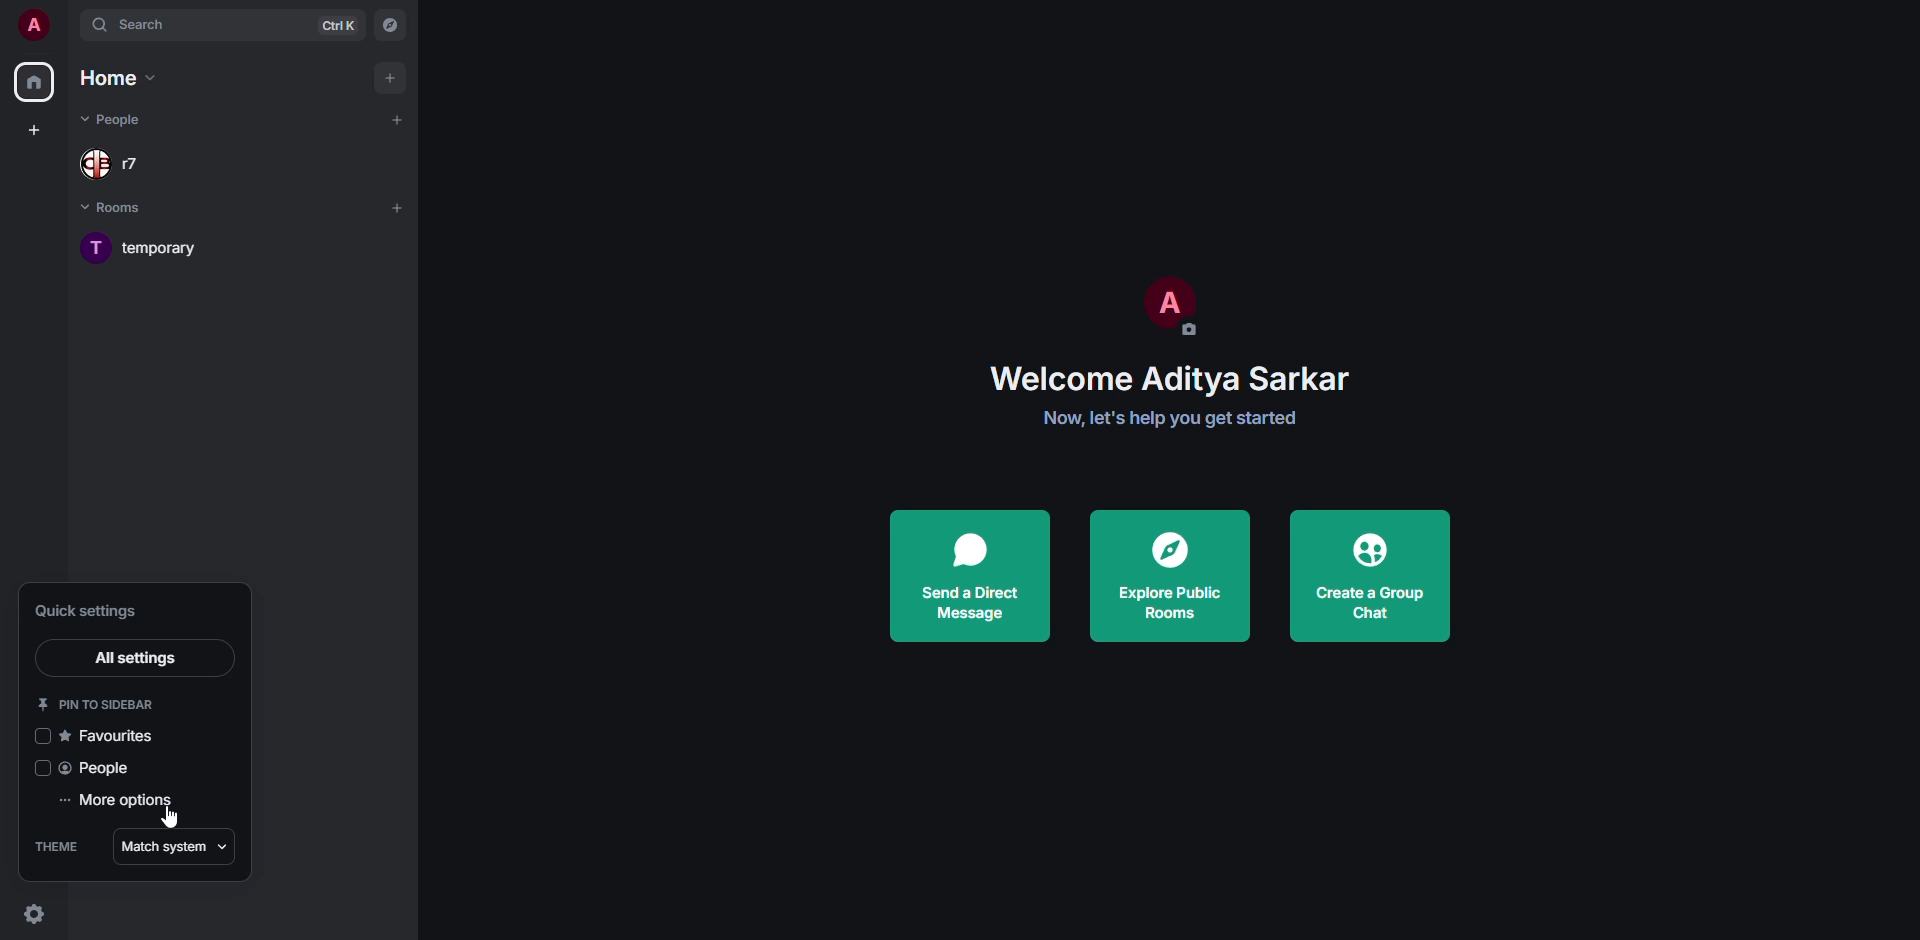  What do you see at coordinates (150, 658) in the screenshot?
I see `all settings` at bounding box center [150, 658].